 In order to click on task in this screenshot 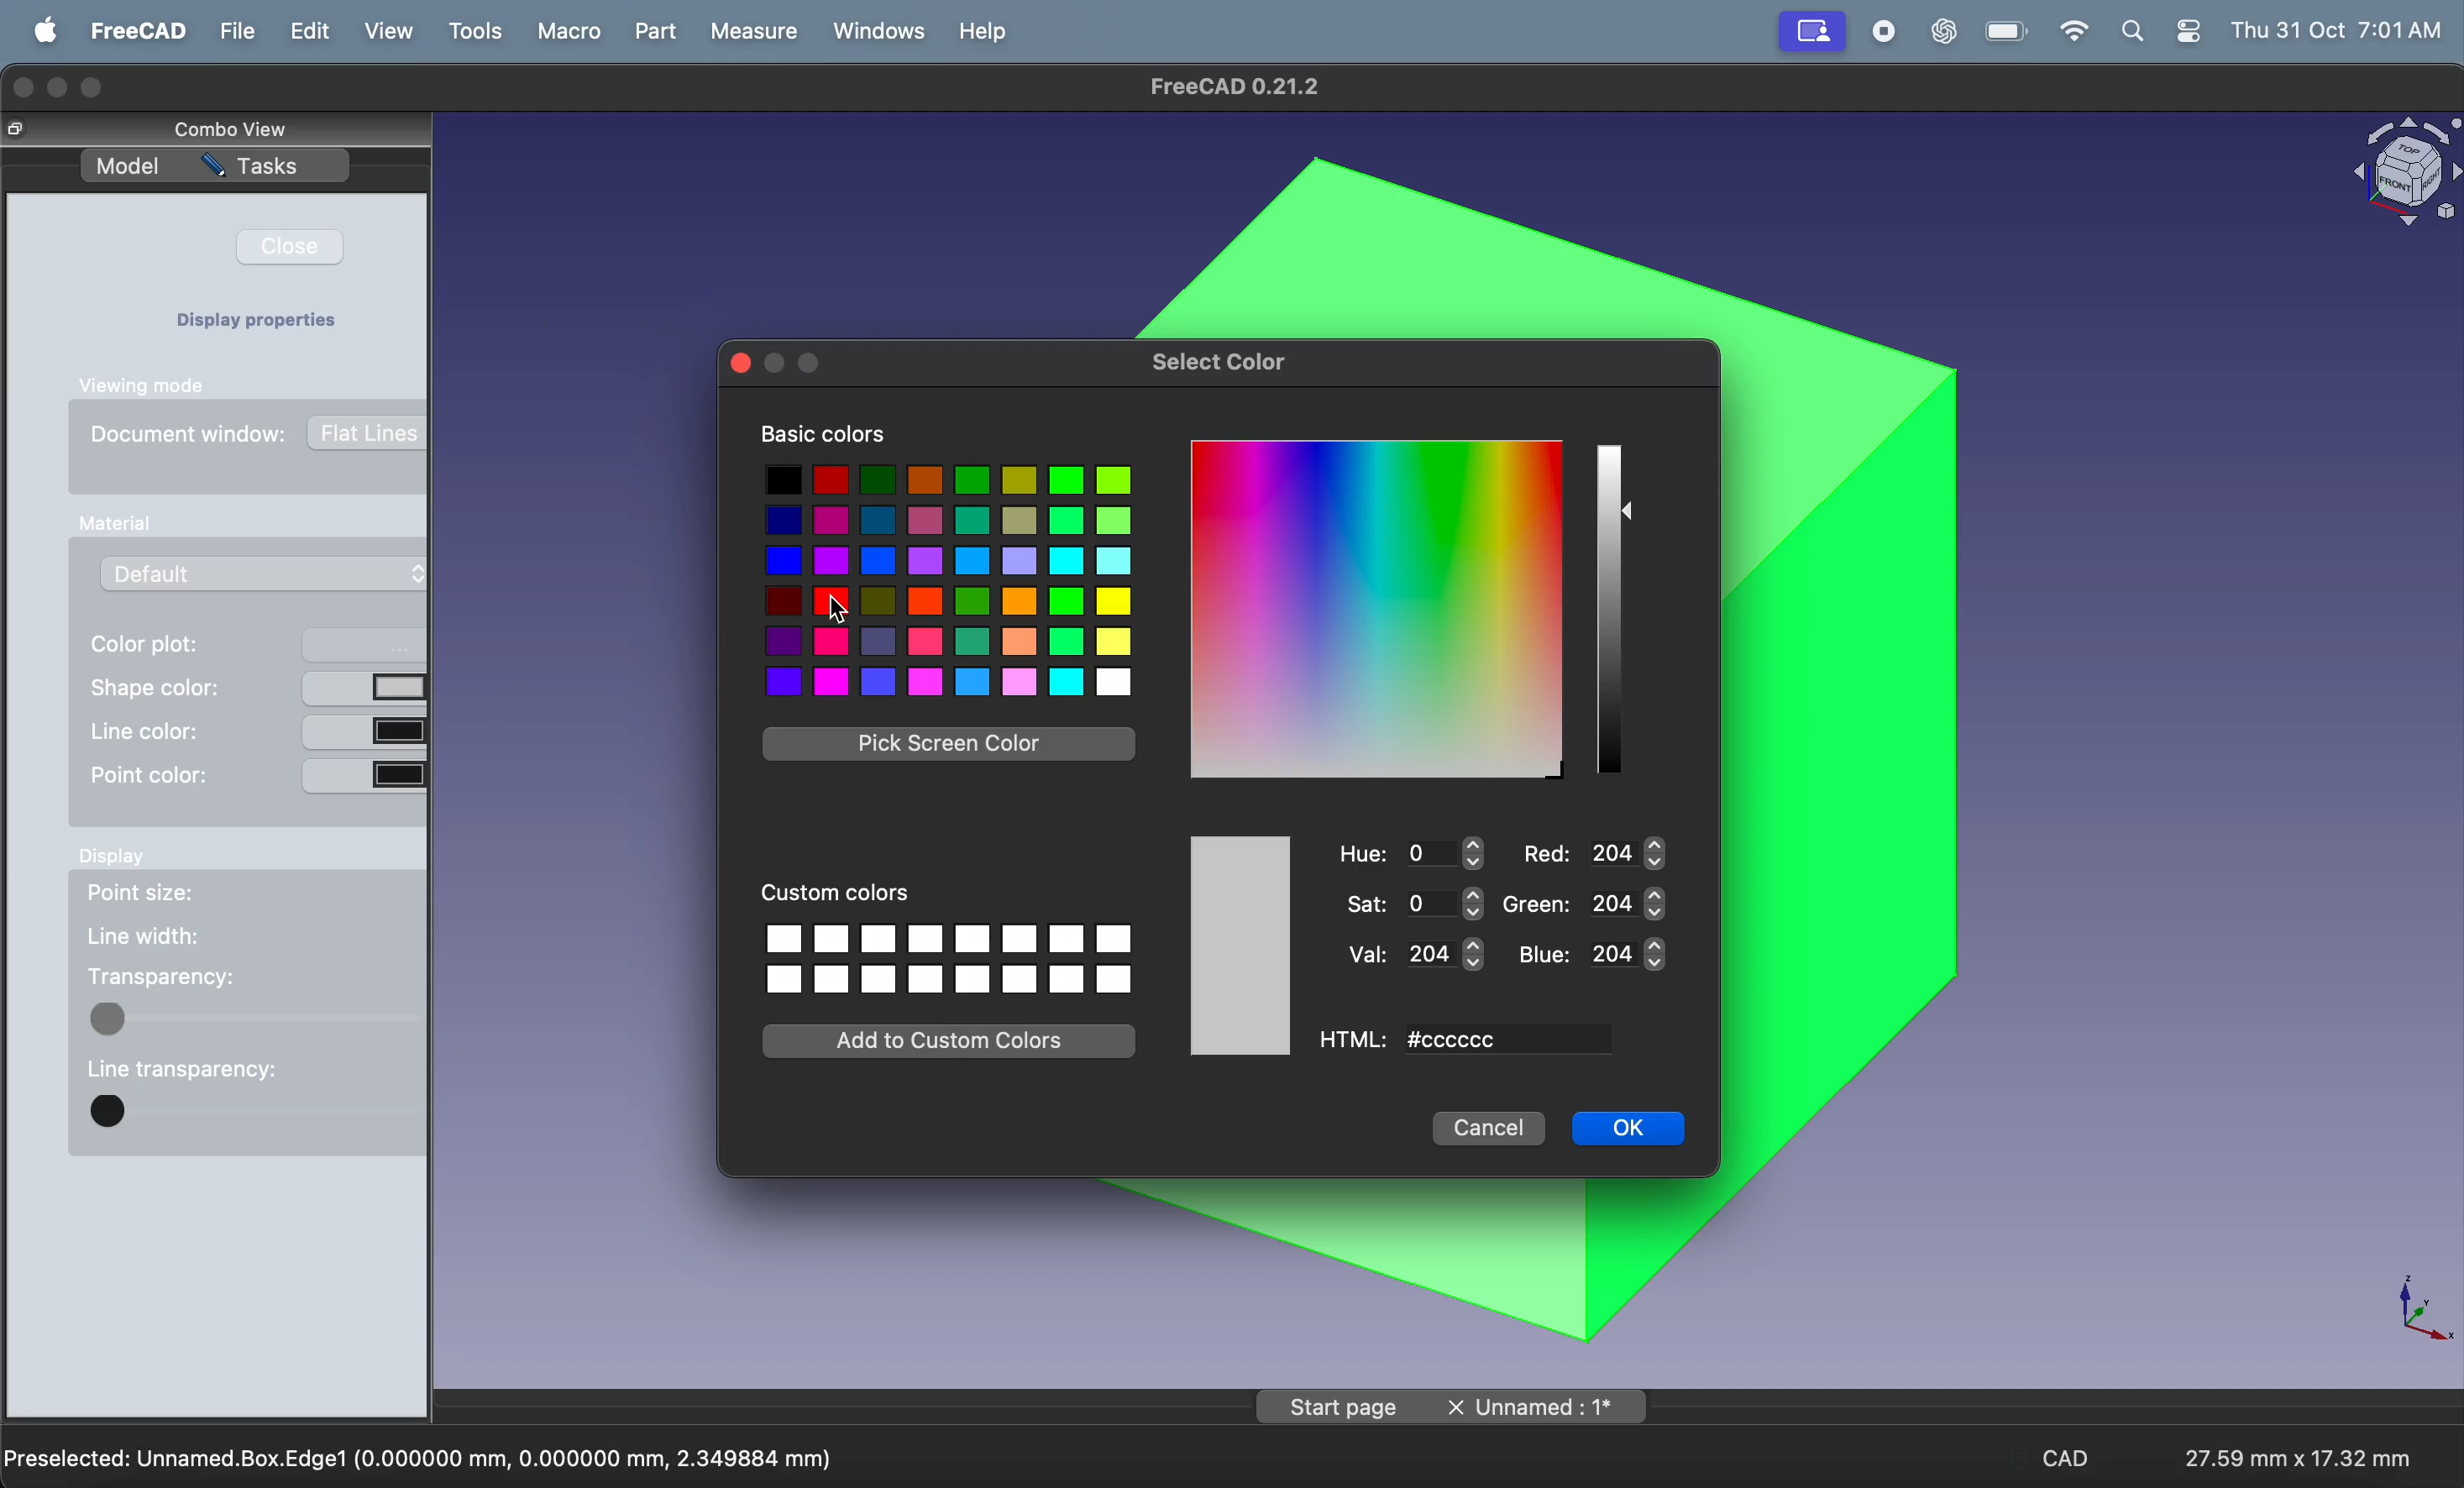, I will do `click(267, 170)`.